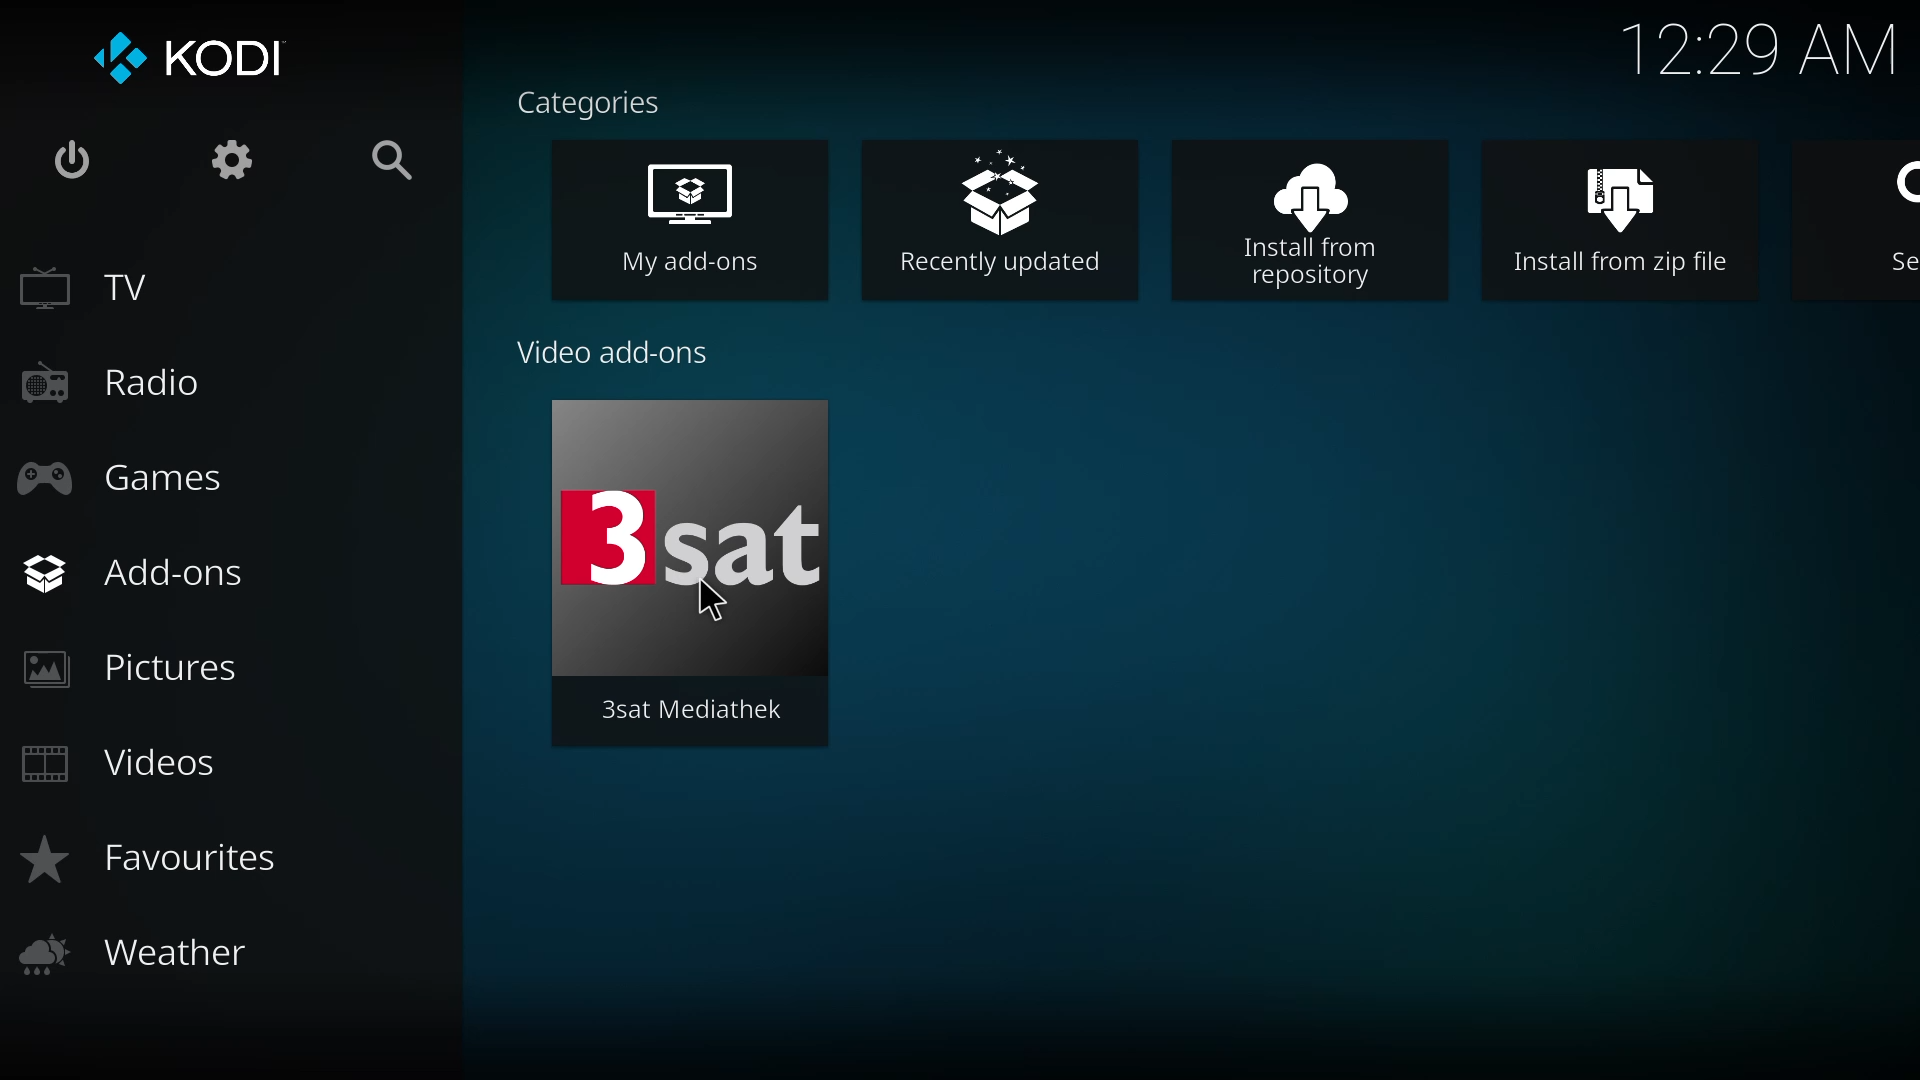  What do you see at coordinates (144, 571) in the screenshot?
I see `add-ons` at bounding box center [144, 571].